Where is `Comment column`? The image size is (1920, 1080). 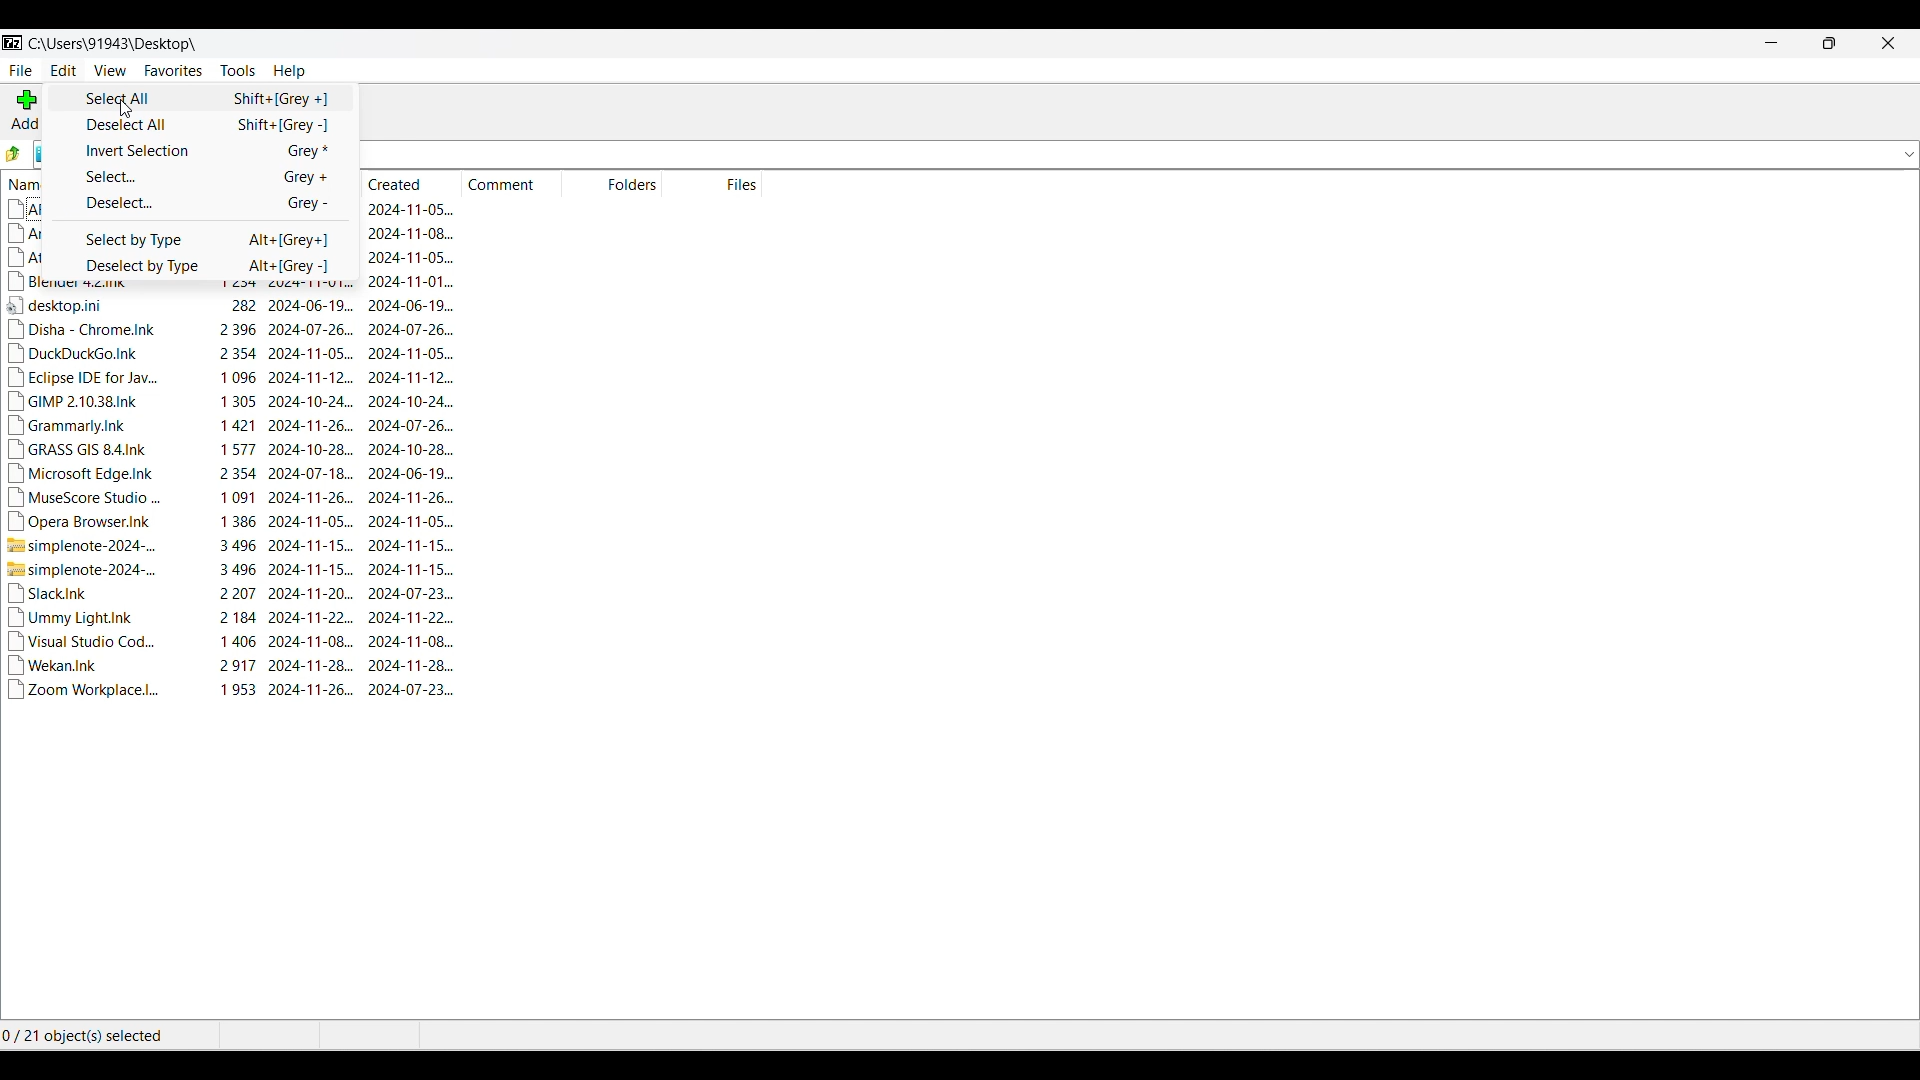 Comment column is located at coordinates (510, 183).